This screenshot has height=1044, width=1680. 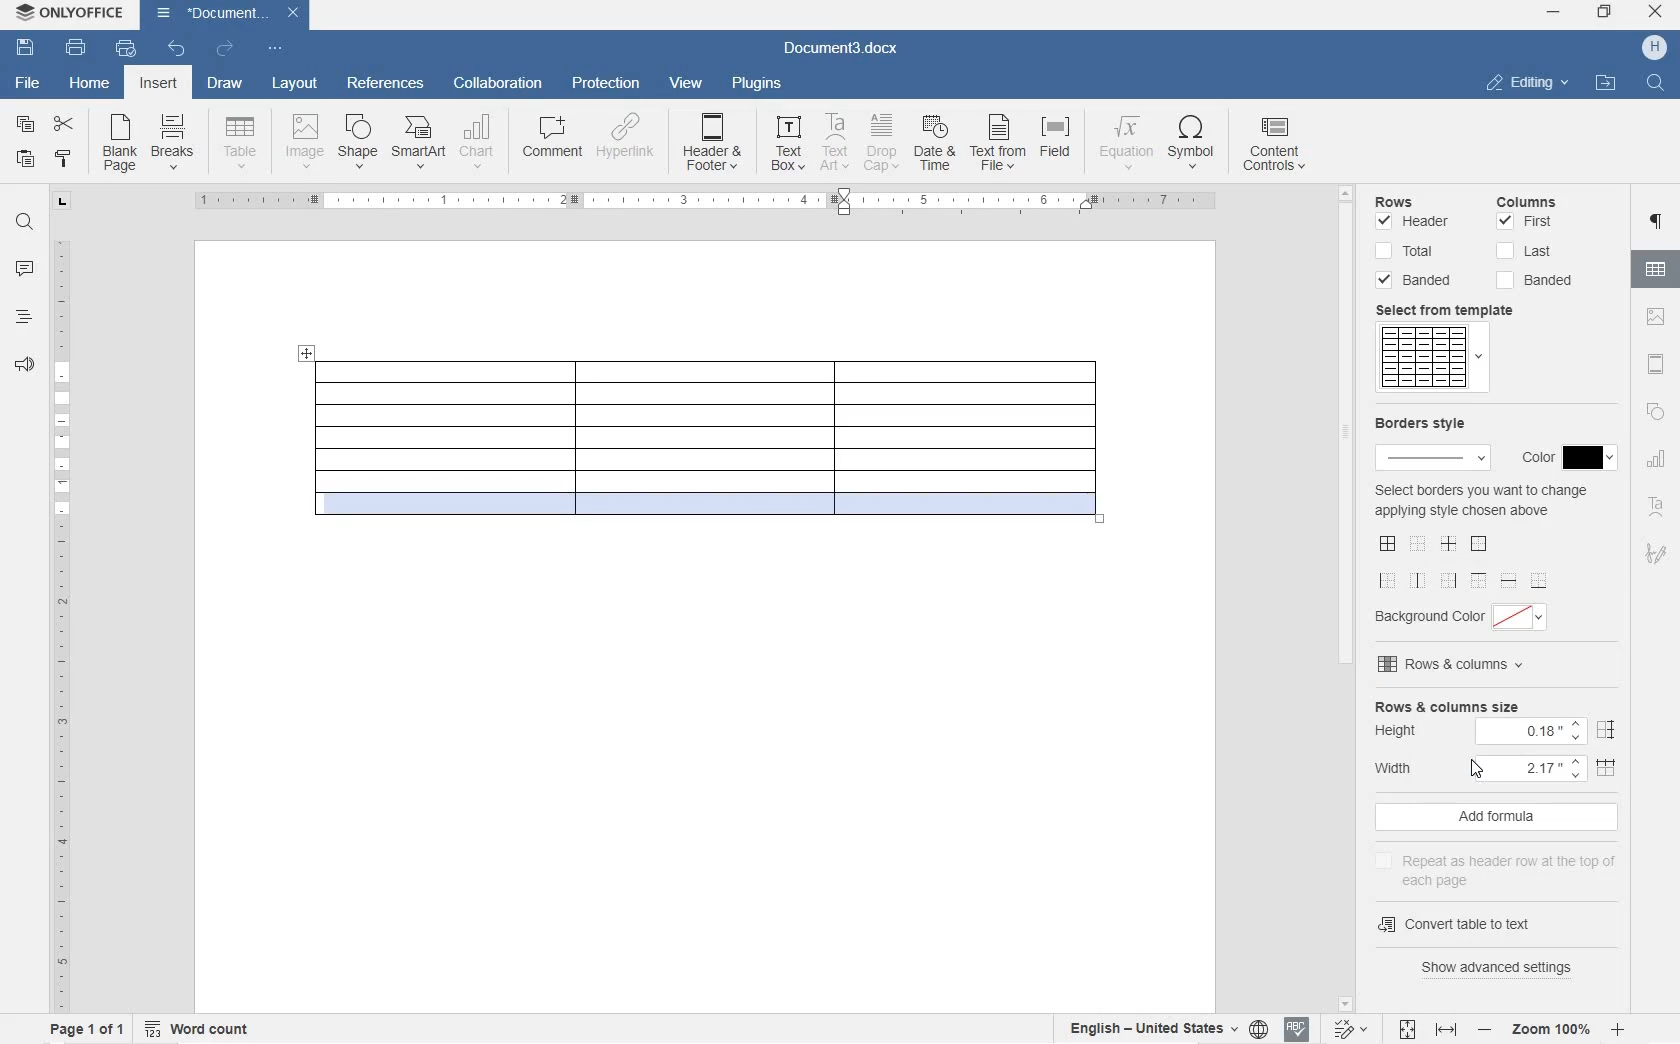 I want to click on COPY, so click(x=26, y=123).